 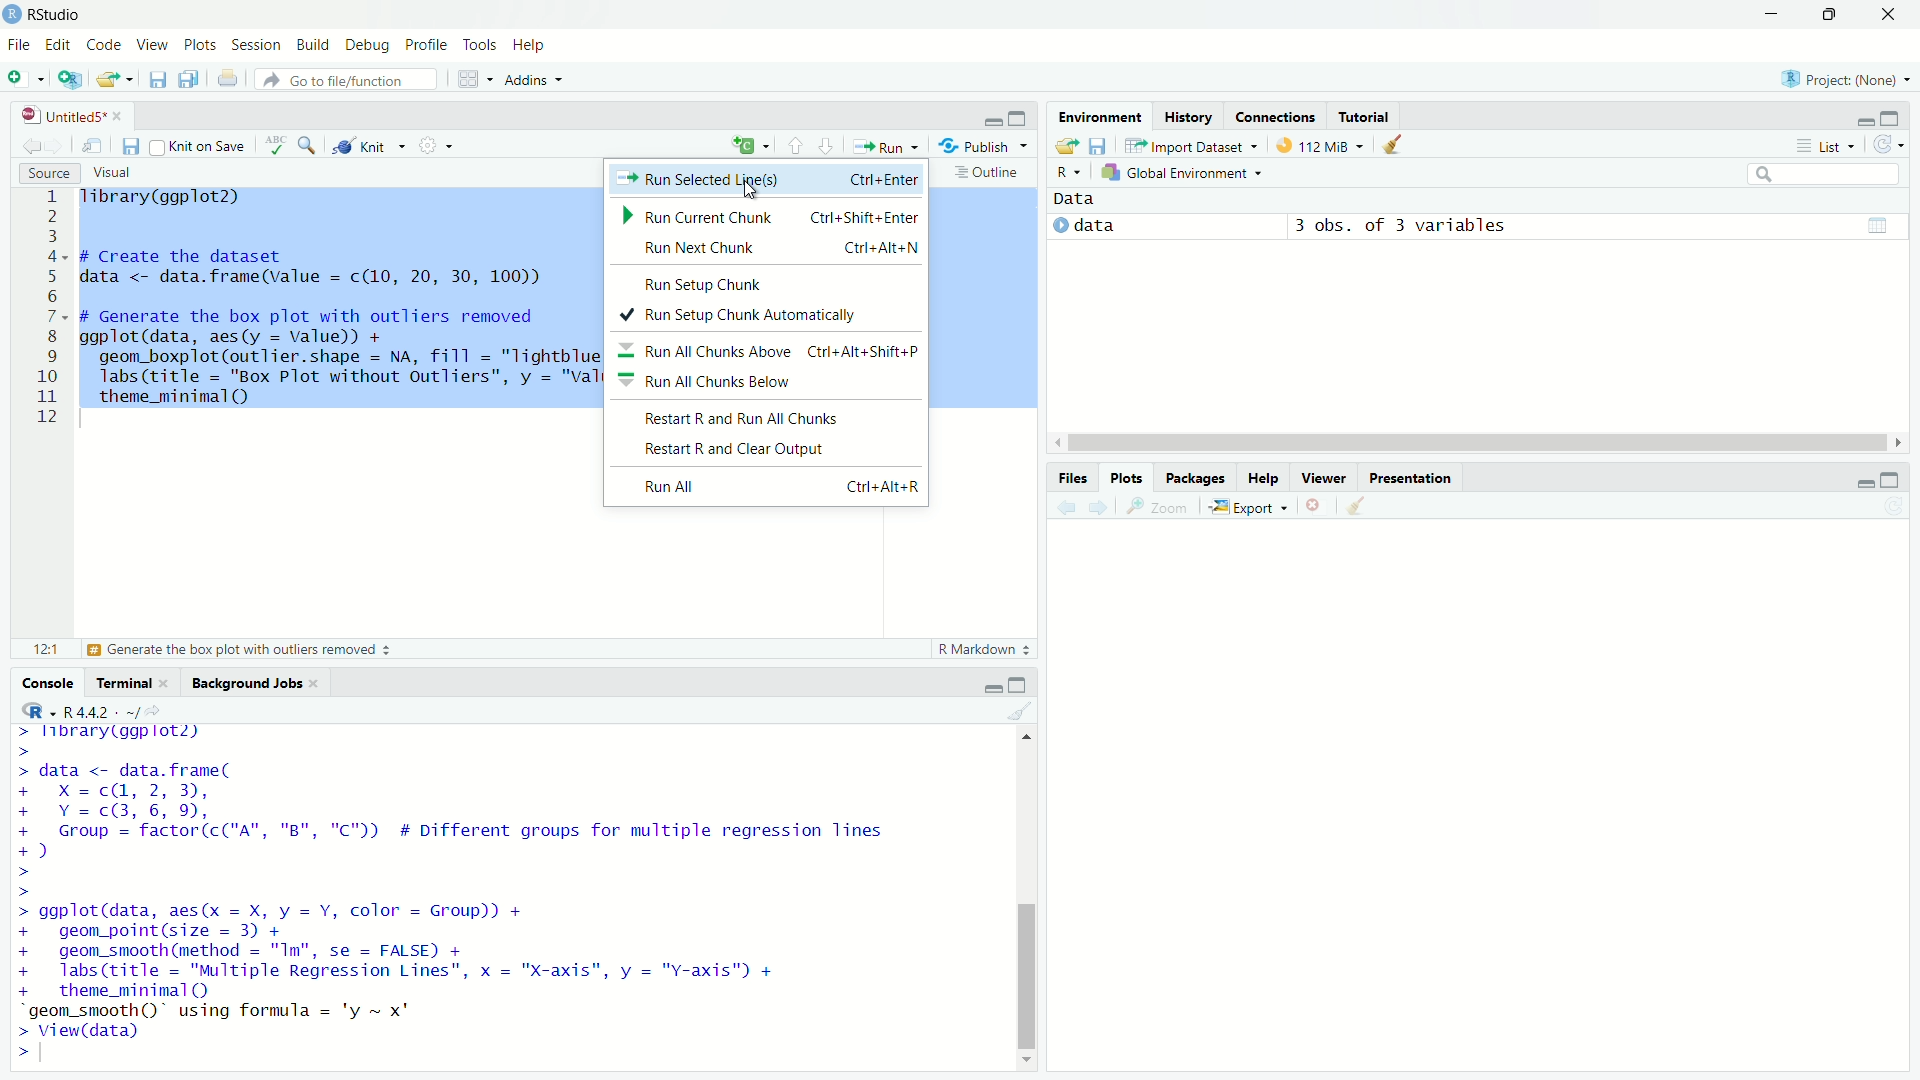 What do you see at coordinates (714, 283) in the screenshot?
I see `Run Setup Chunk` at bounding box center [714, 283].